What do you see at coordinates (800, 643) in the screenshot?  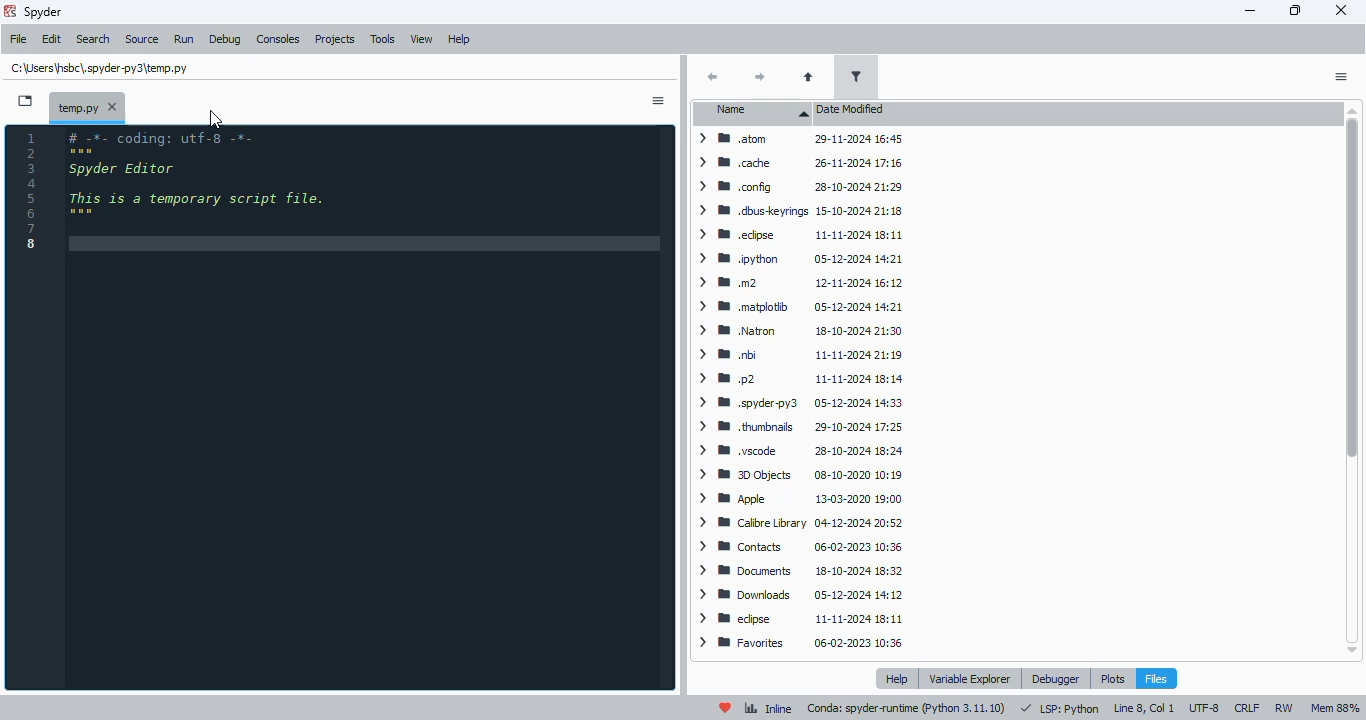 I see `> WB Favorites 06-02-2023 10:36` at bounding box center [800, 643].